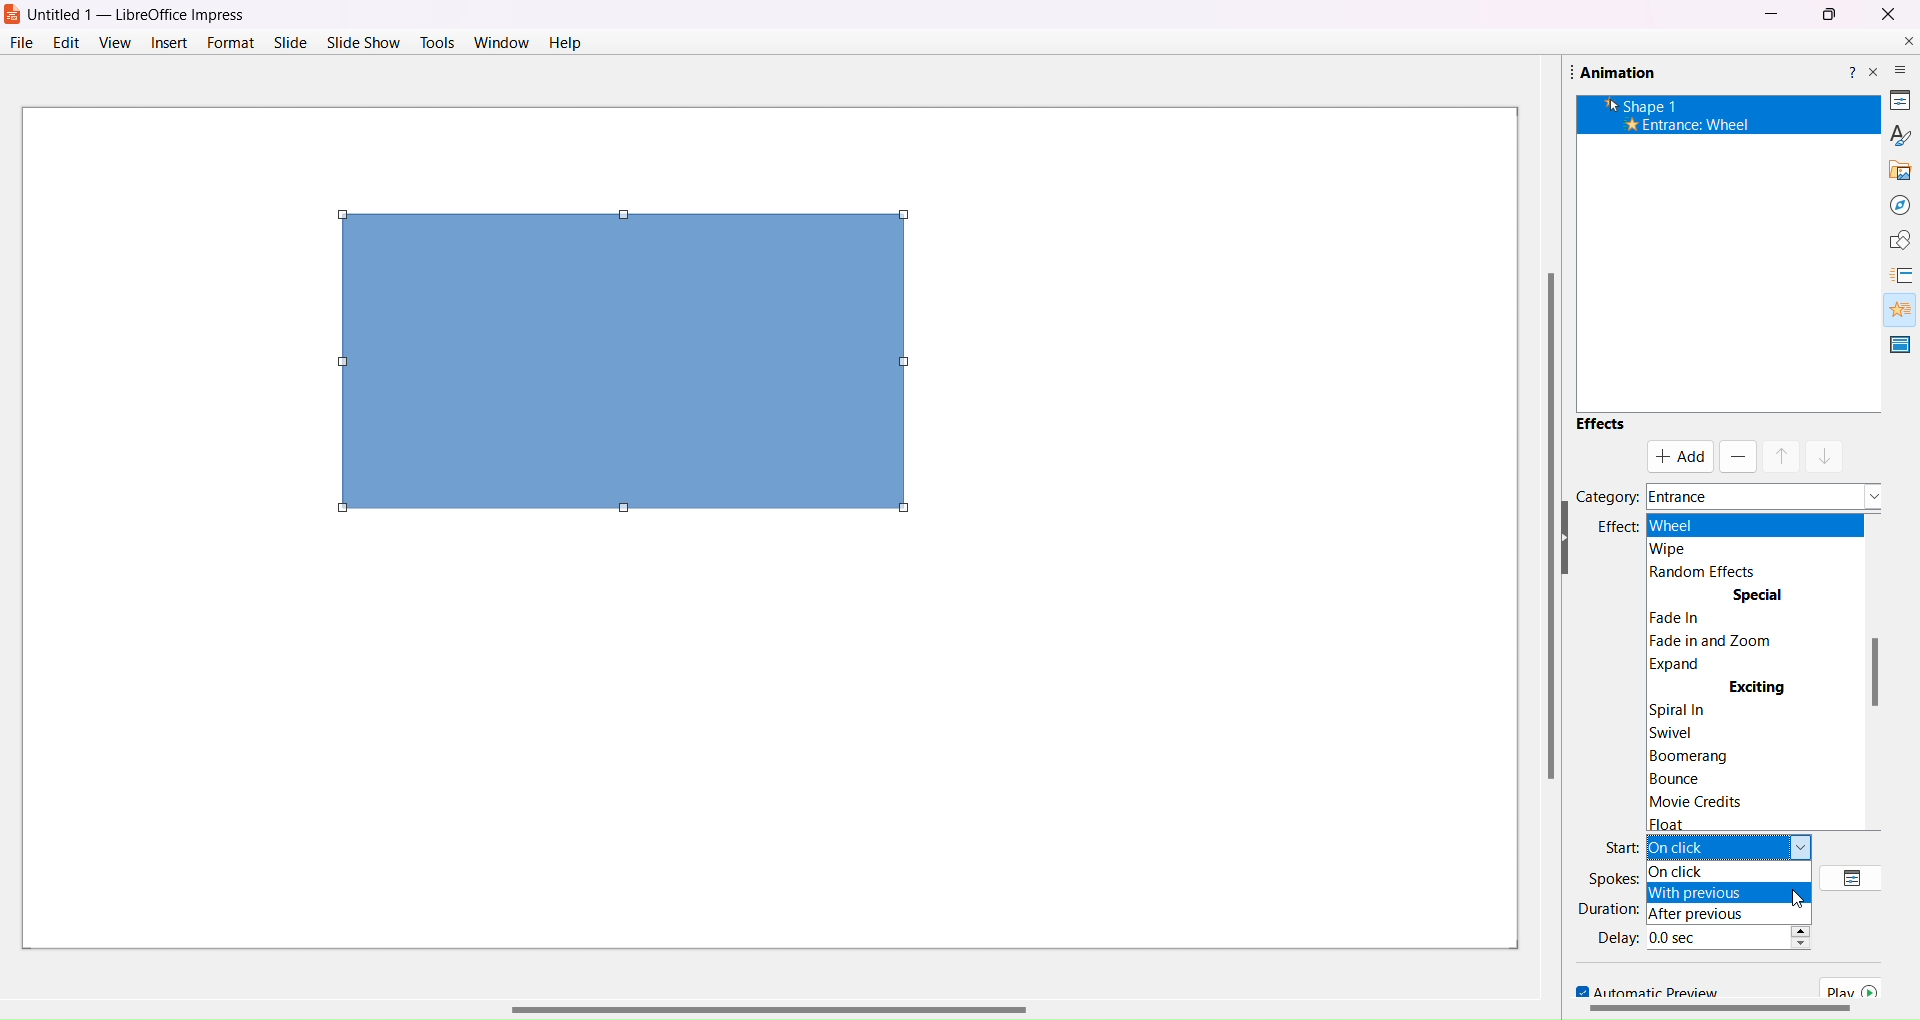  I want to click on Minimize, so click(1770, 13).